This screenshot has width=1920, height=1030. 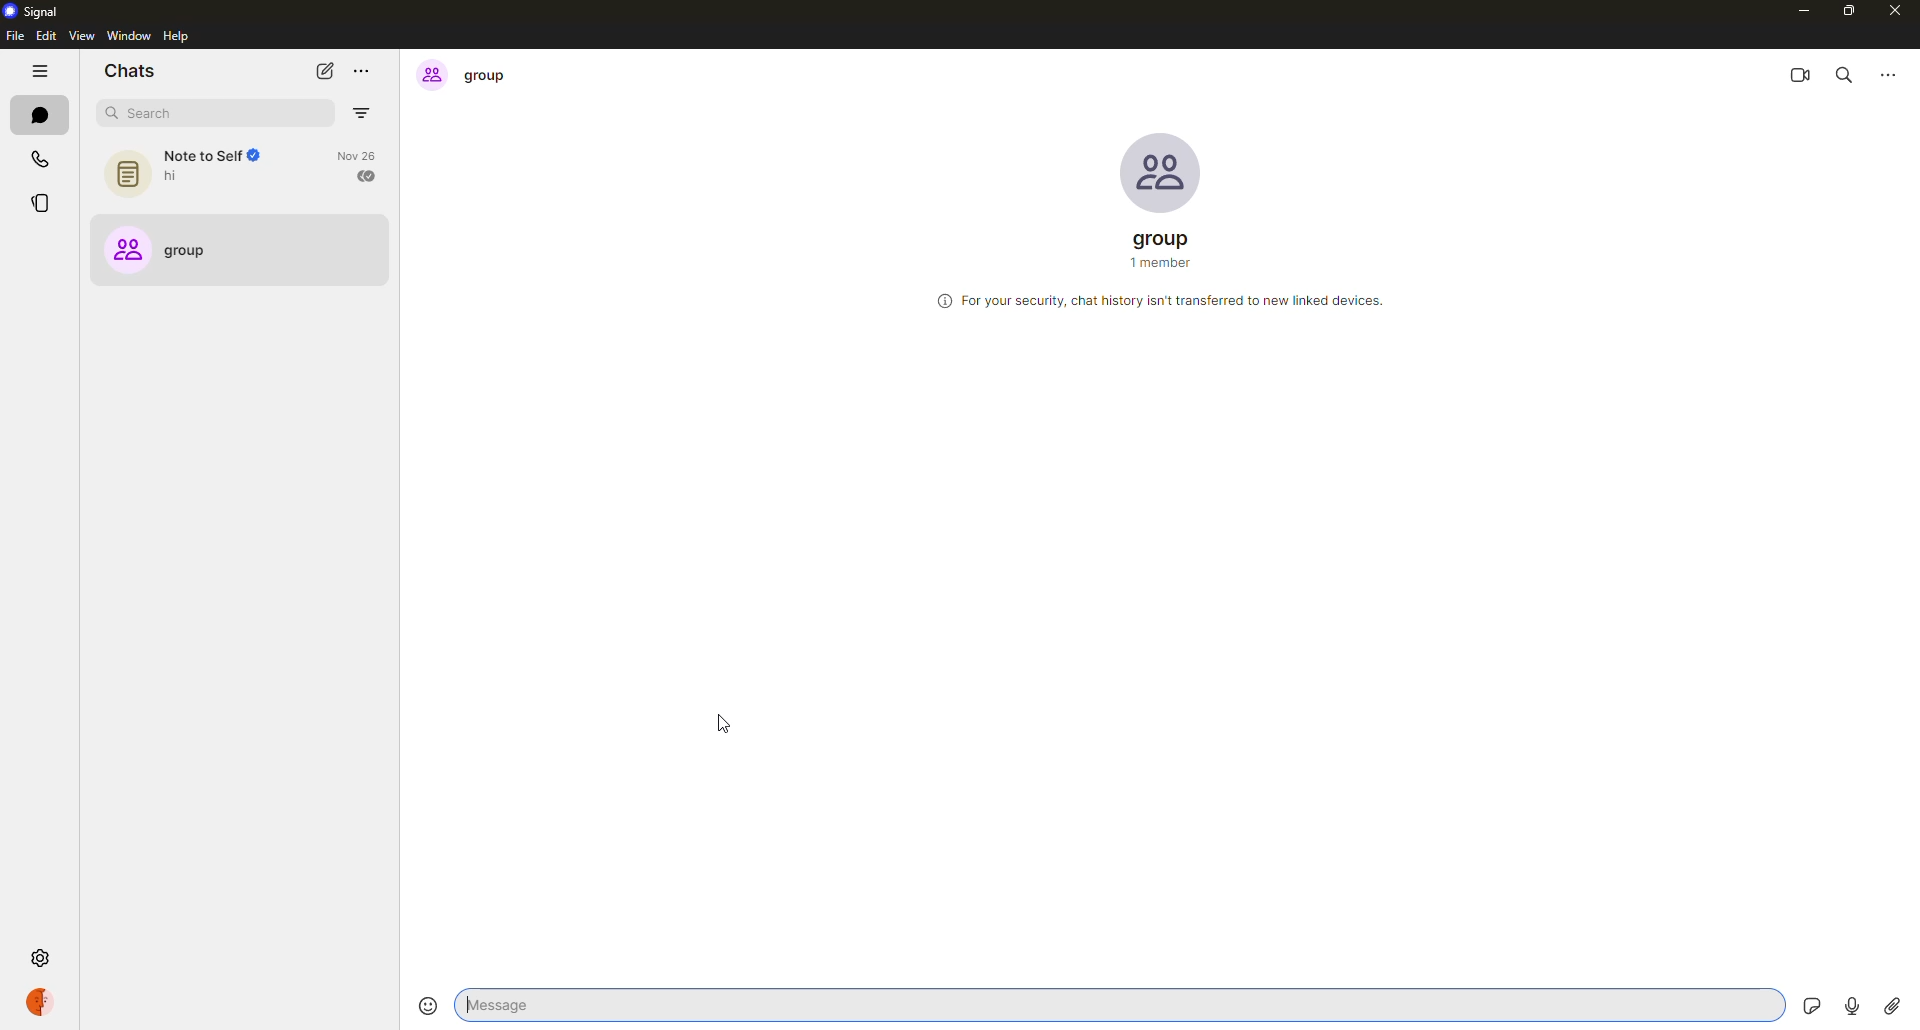 I want to click on stories, so click(x=45, y=203).